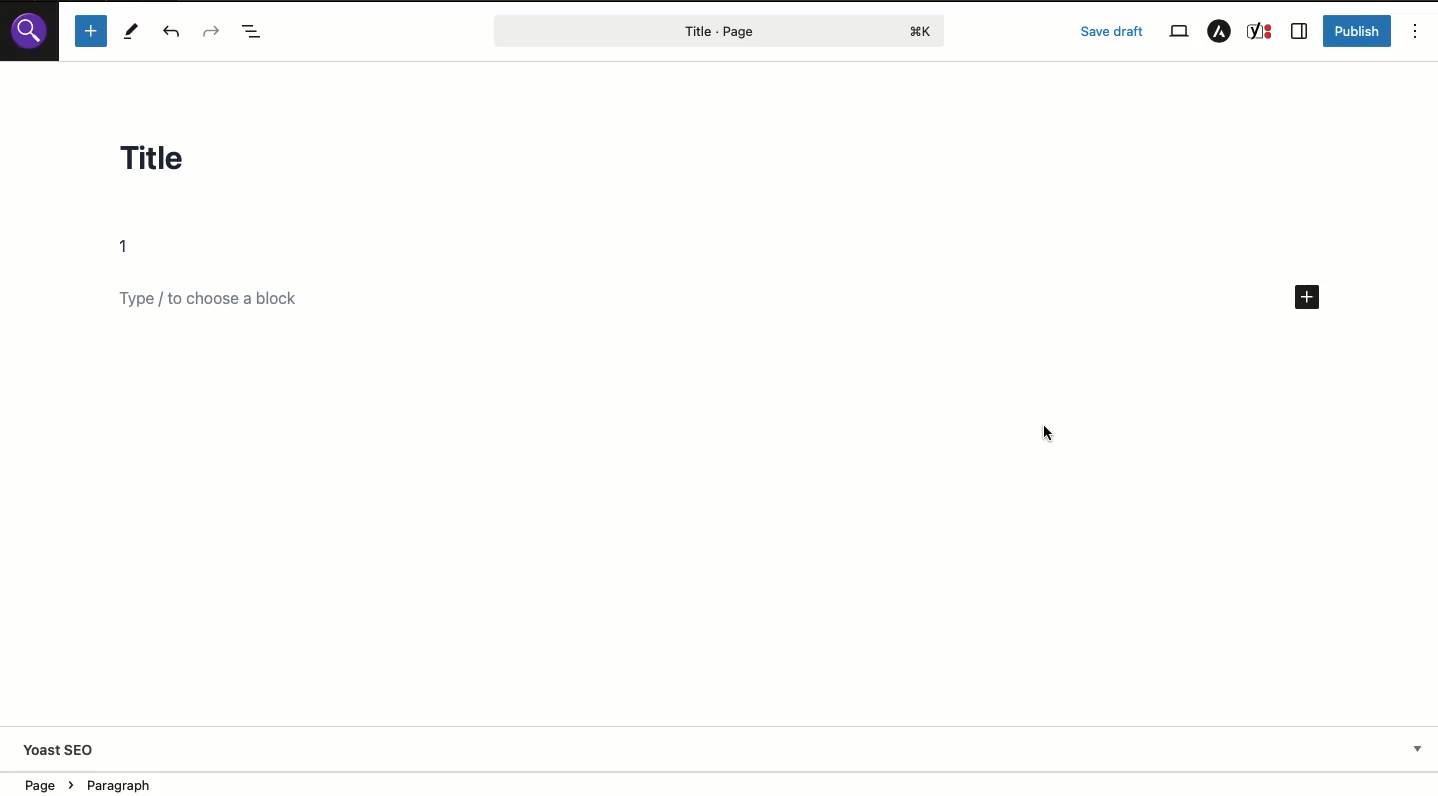 This screenshot has width=1438, height=796. I want to click on Drop-down , so click(1418, 749).